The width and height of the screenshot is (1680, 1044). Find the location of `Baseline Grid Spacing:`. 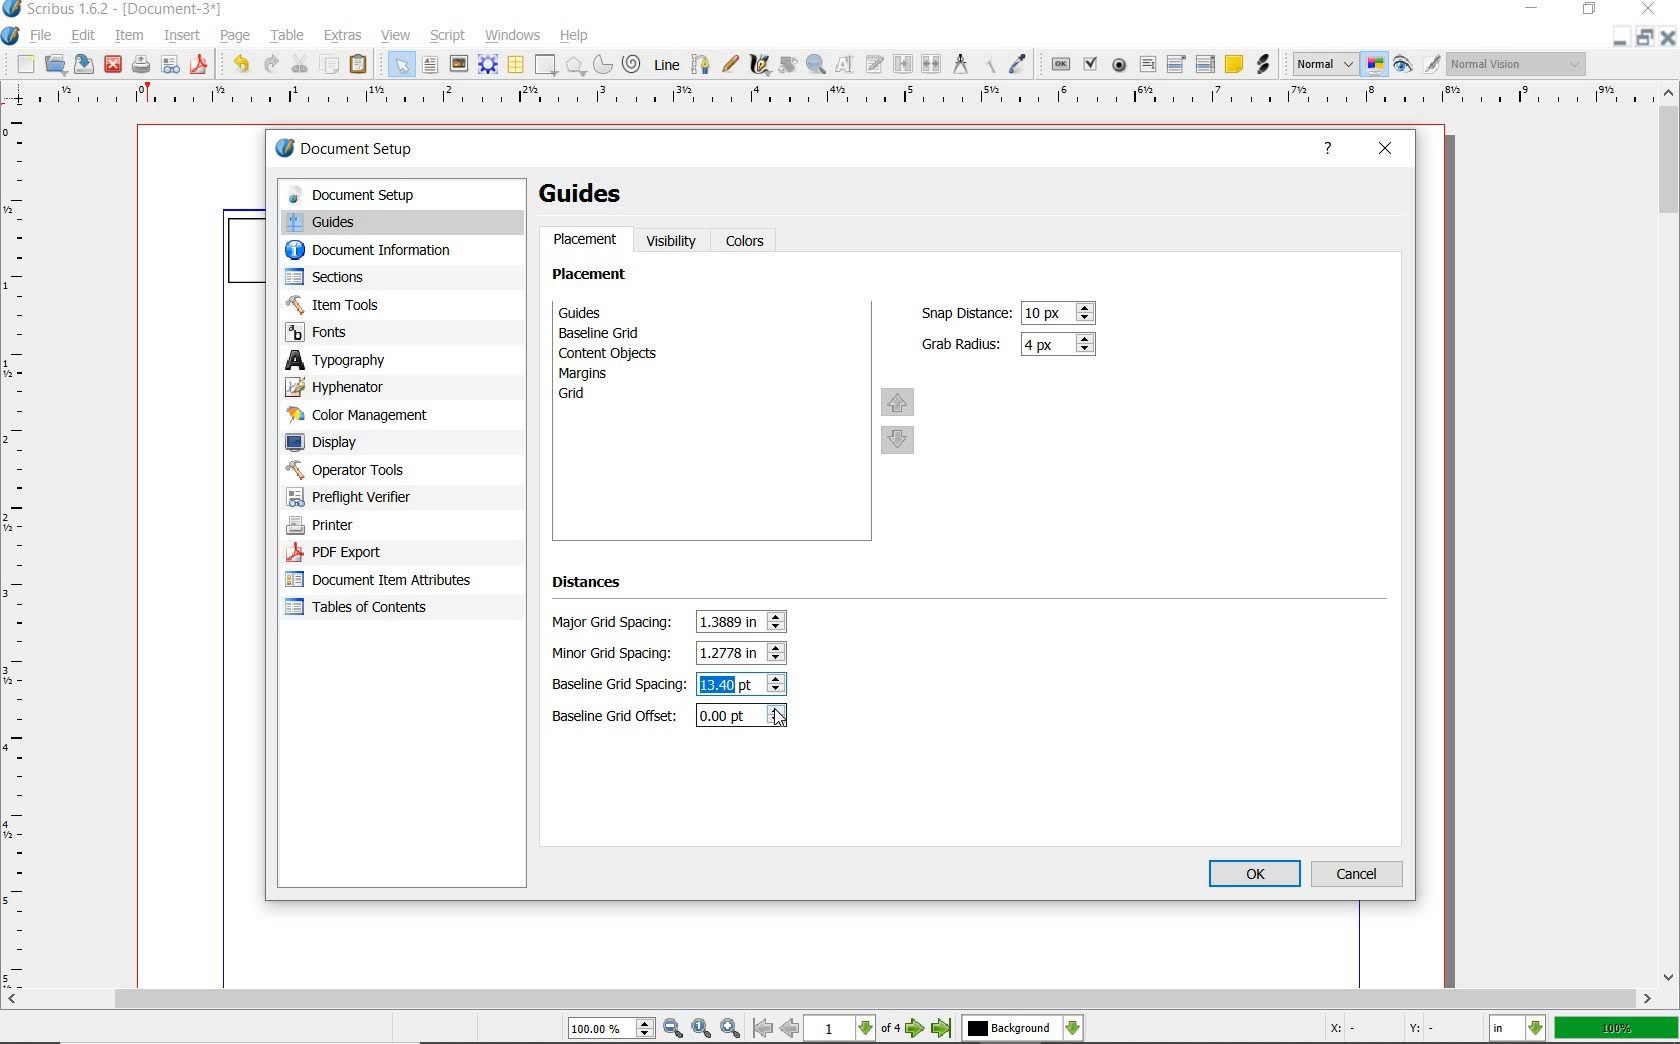

Baseline Grid Spacing: is located at coordinates (619, 686).